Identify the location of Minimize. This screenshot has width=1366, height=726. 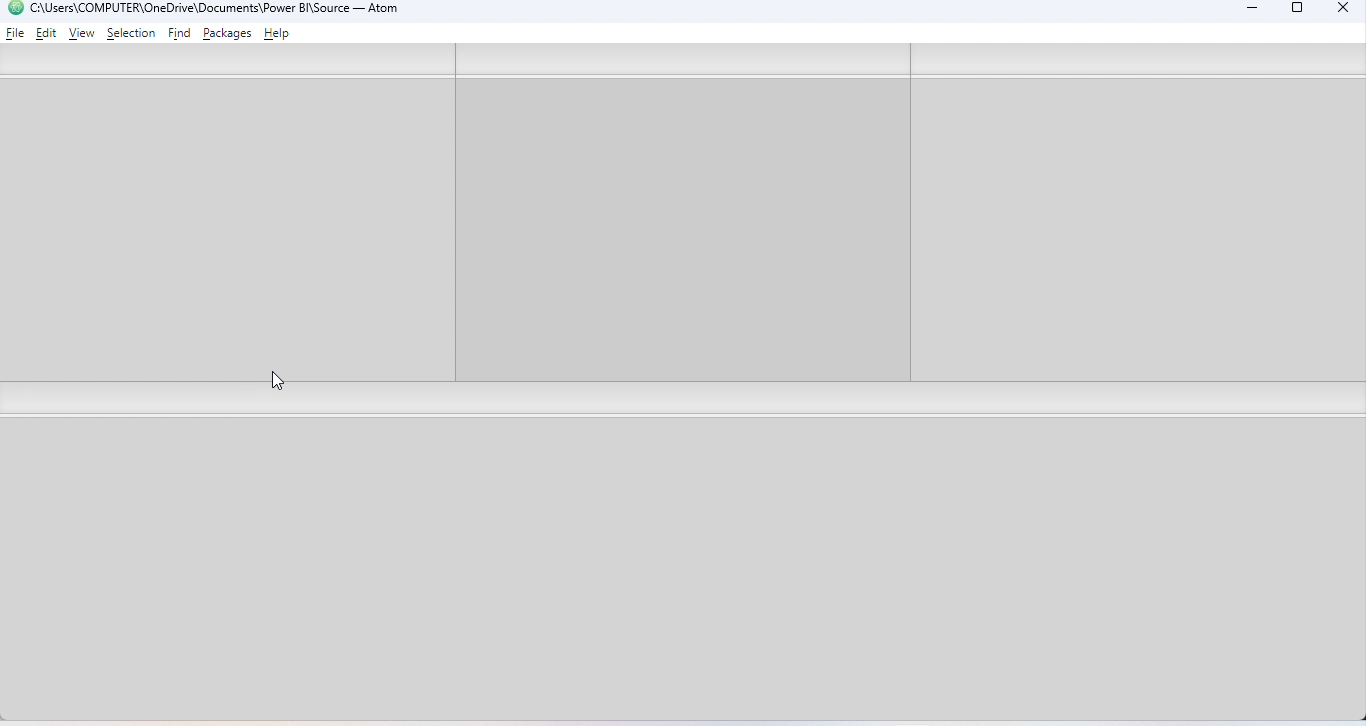
(1247, 11).